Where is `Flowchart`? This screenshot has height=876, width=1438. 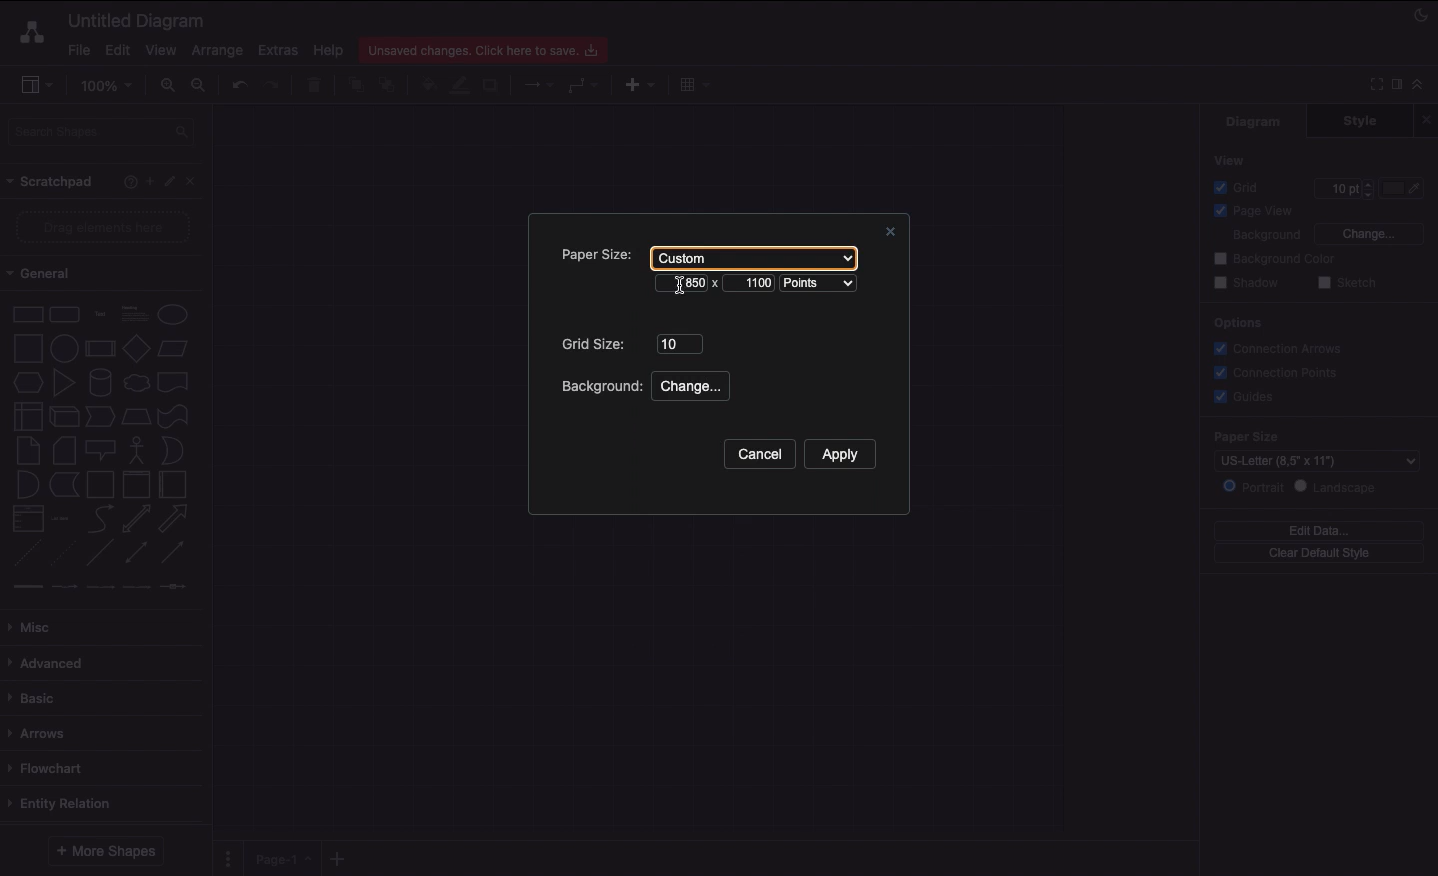 Flowchart is located at coordinates (49, 768).